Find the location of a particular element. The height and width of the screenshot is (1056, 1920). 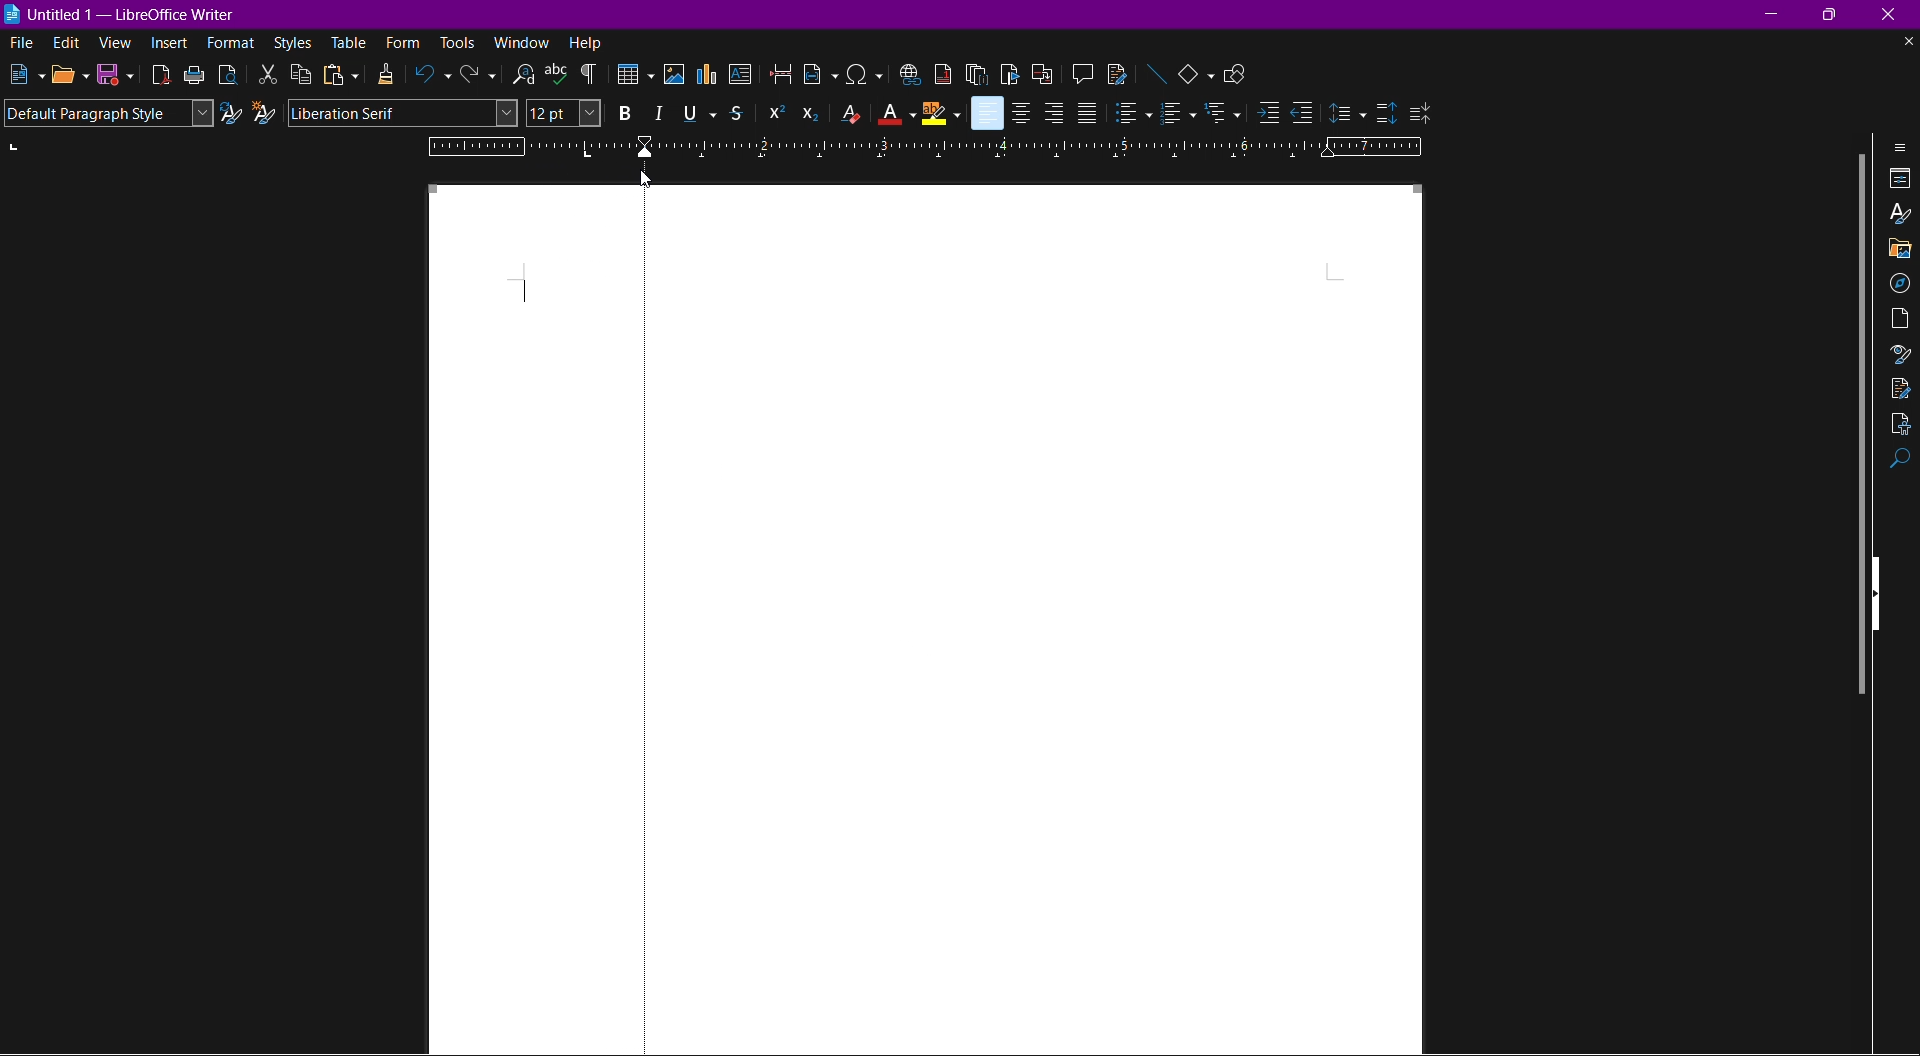

Insert Text Box is located at coordinates (742, 77).